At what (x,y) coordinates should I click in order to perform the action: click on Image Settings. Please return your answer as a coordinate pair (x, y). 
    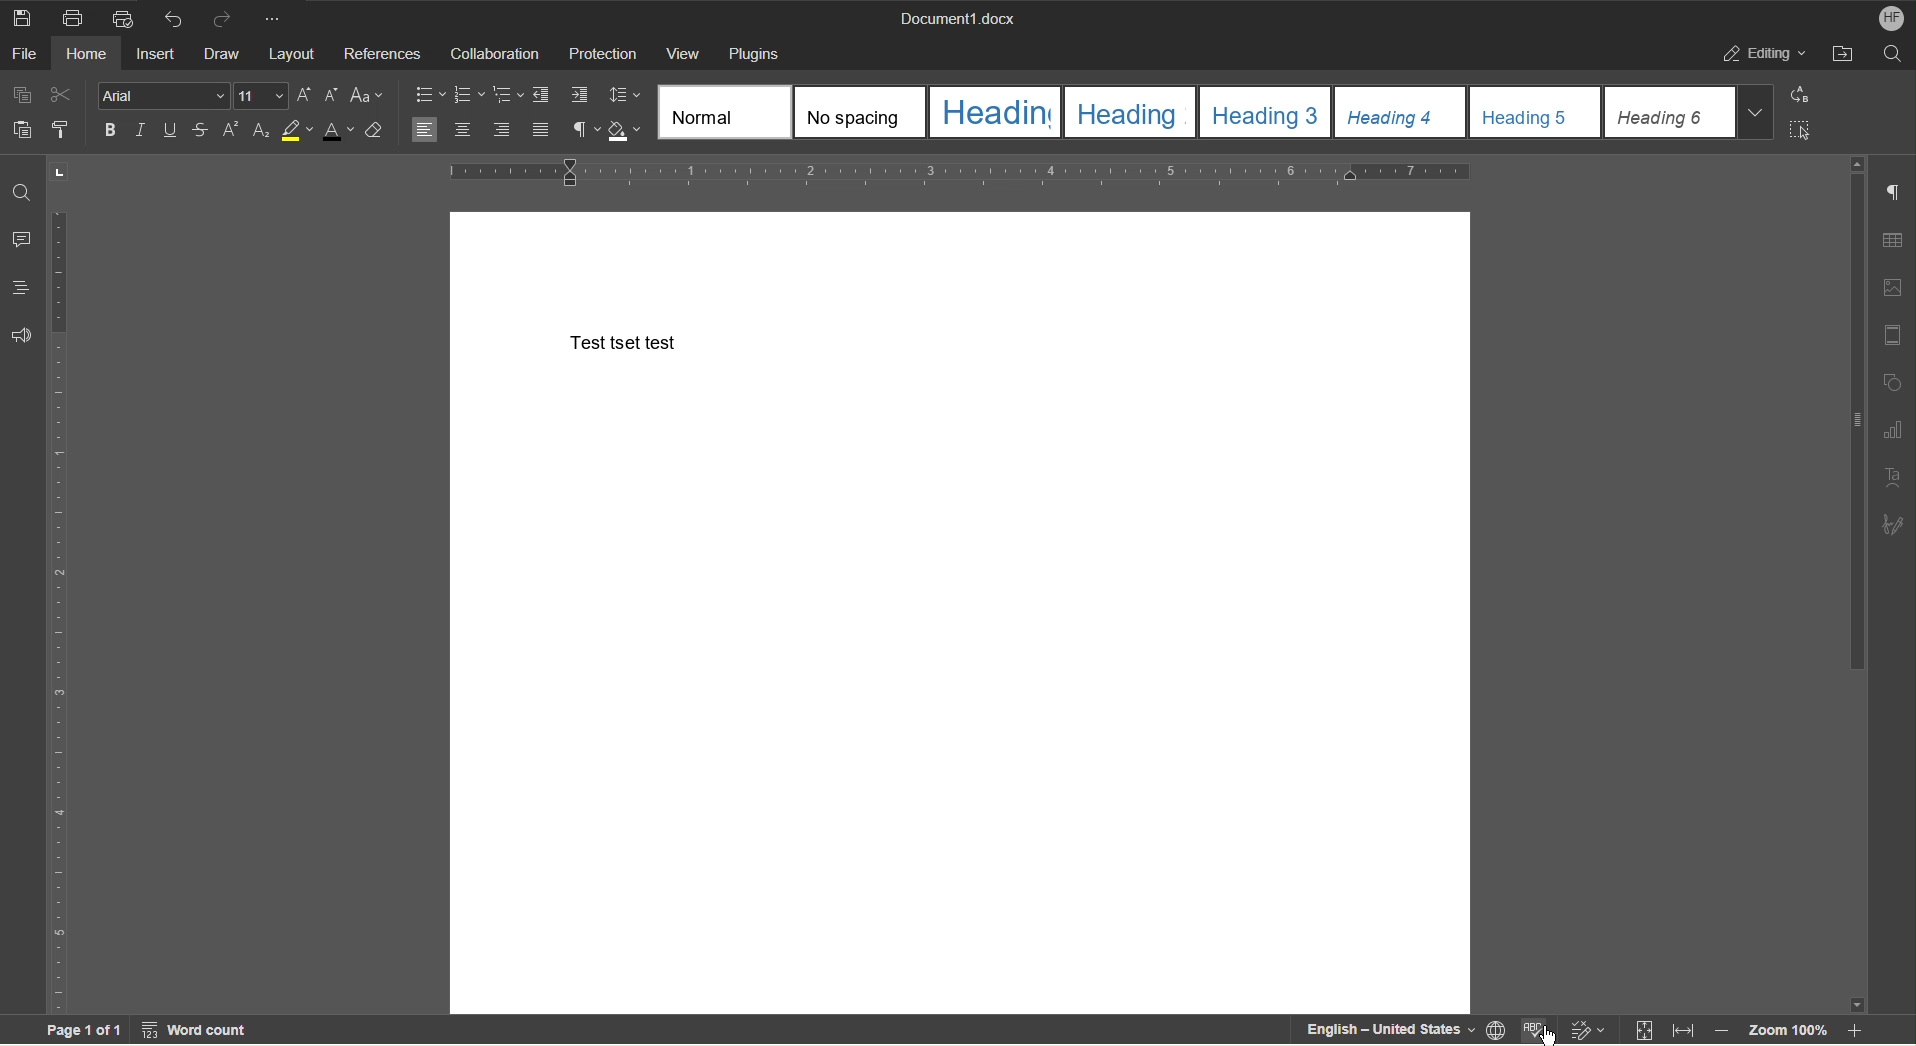
    Looking at the image, I should click on (1891, 291).